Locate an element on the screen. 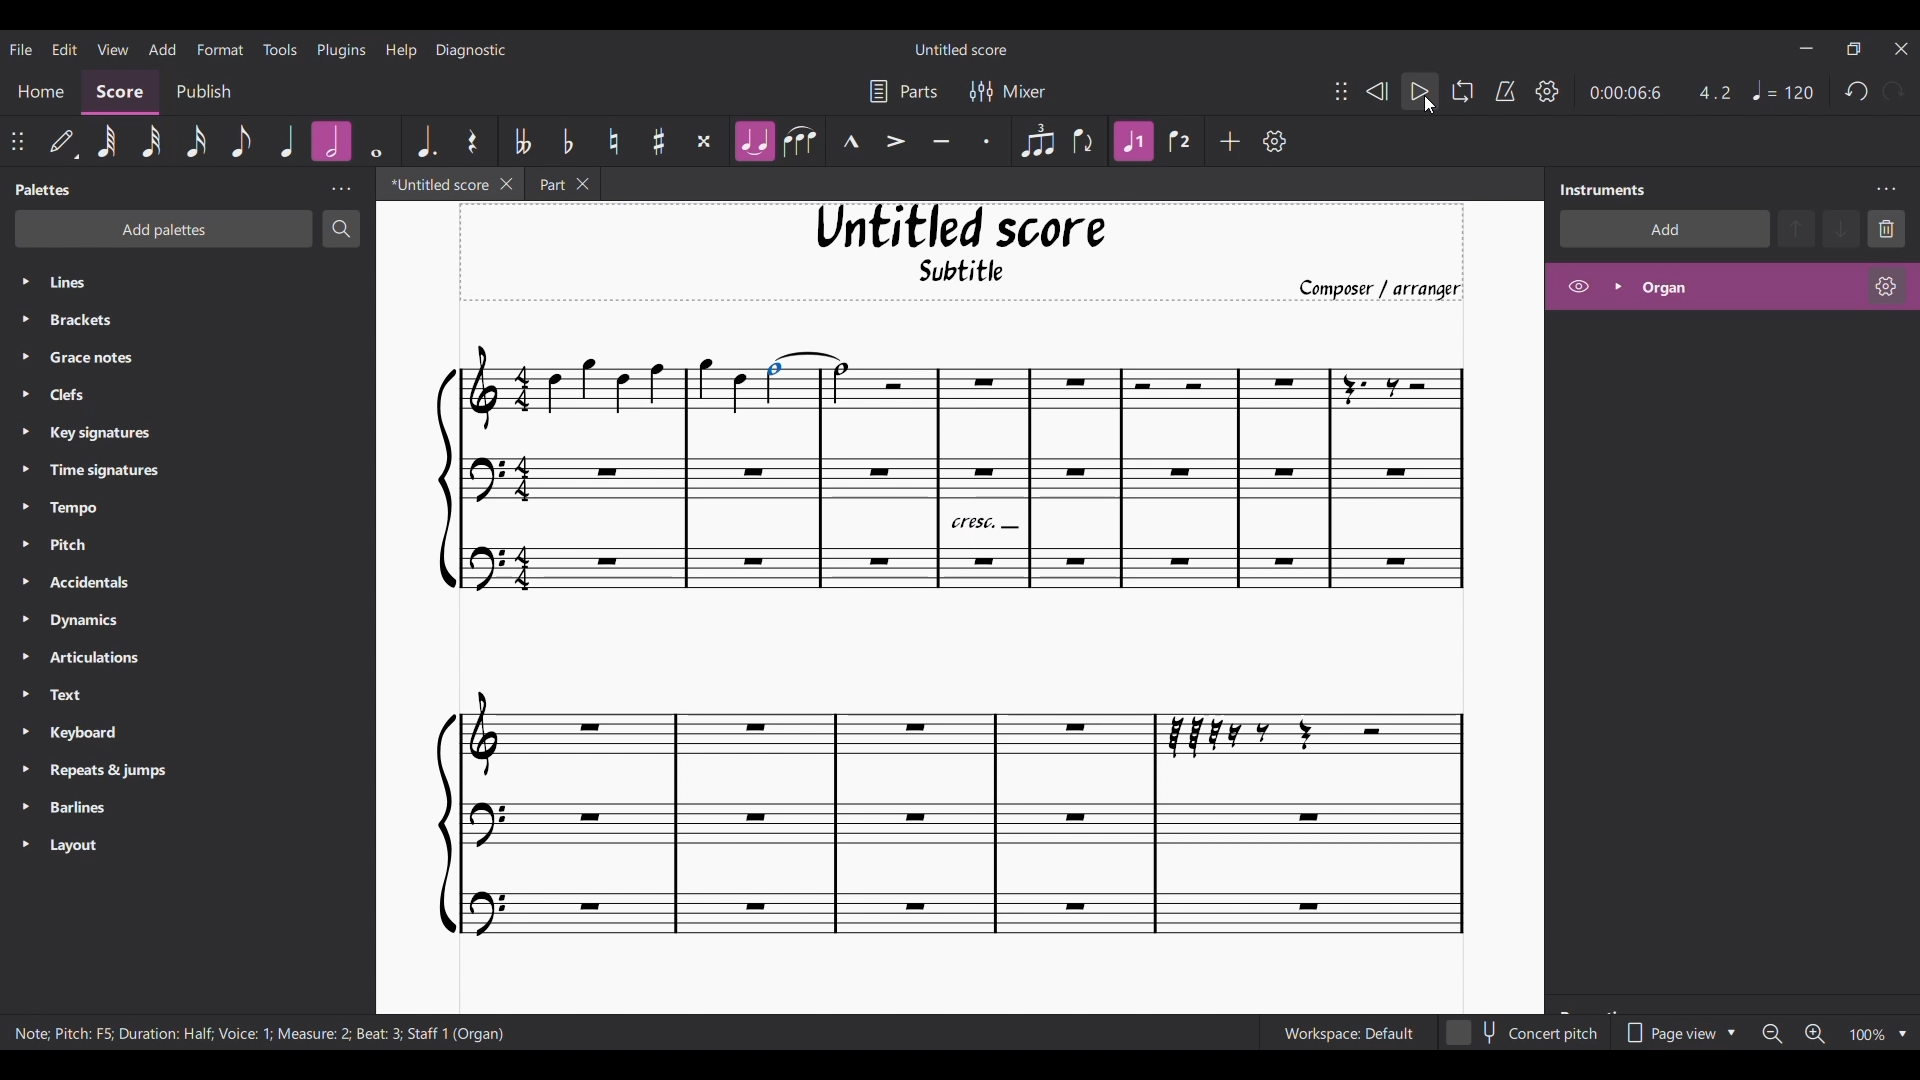  Toggle flat is located at coordinates (568, 141).